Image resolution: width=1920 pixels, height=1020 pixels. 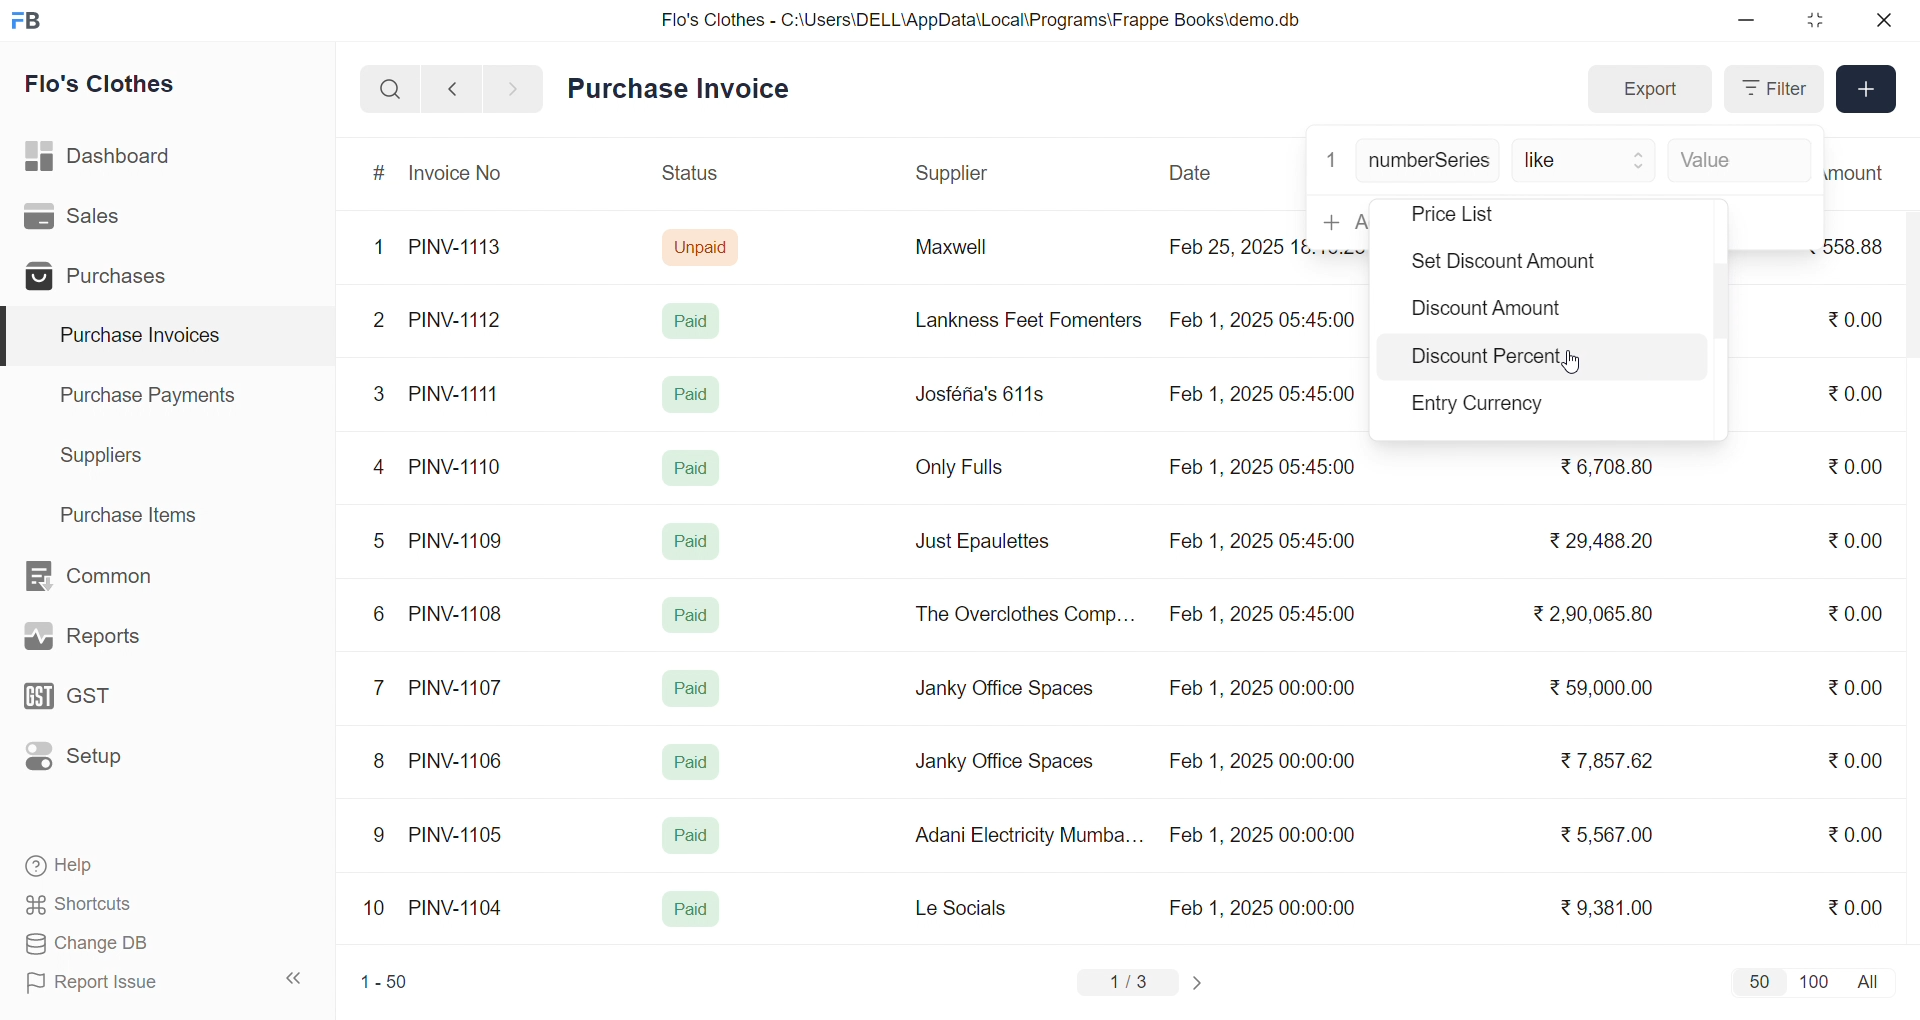 What do you see at coordinates (104, 160) in the screenshot?
I see `Dashboard` at bounding box center [104, 160].